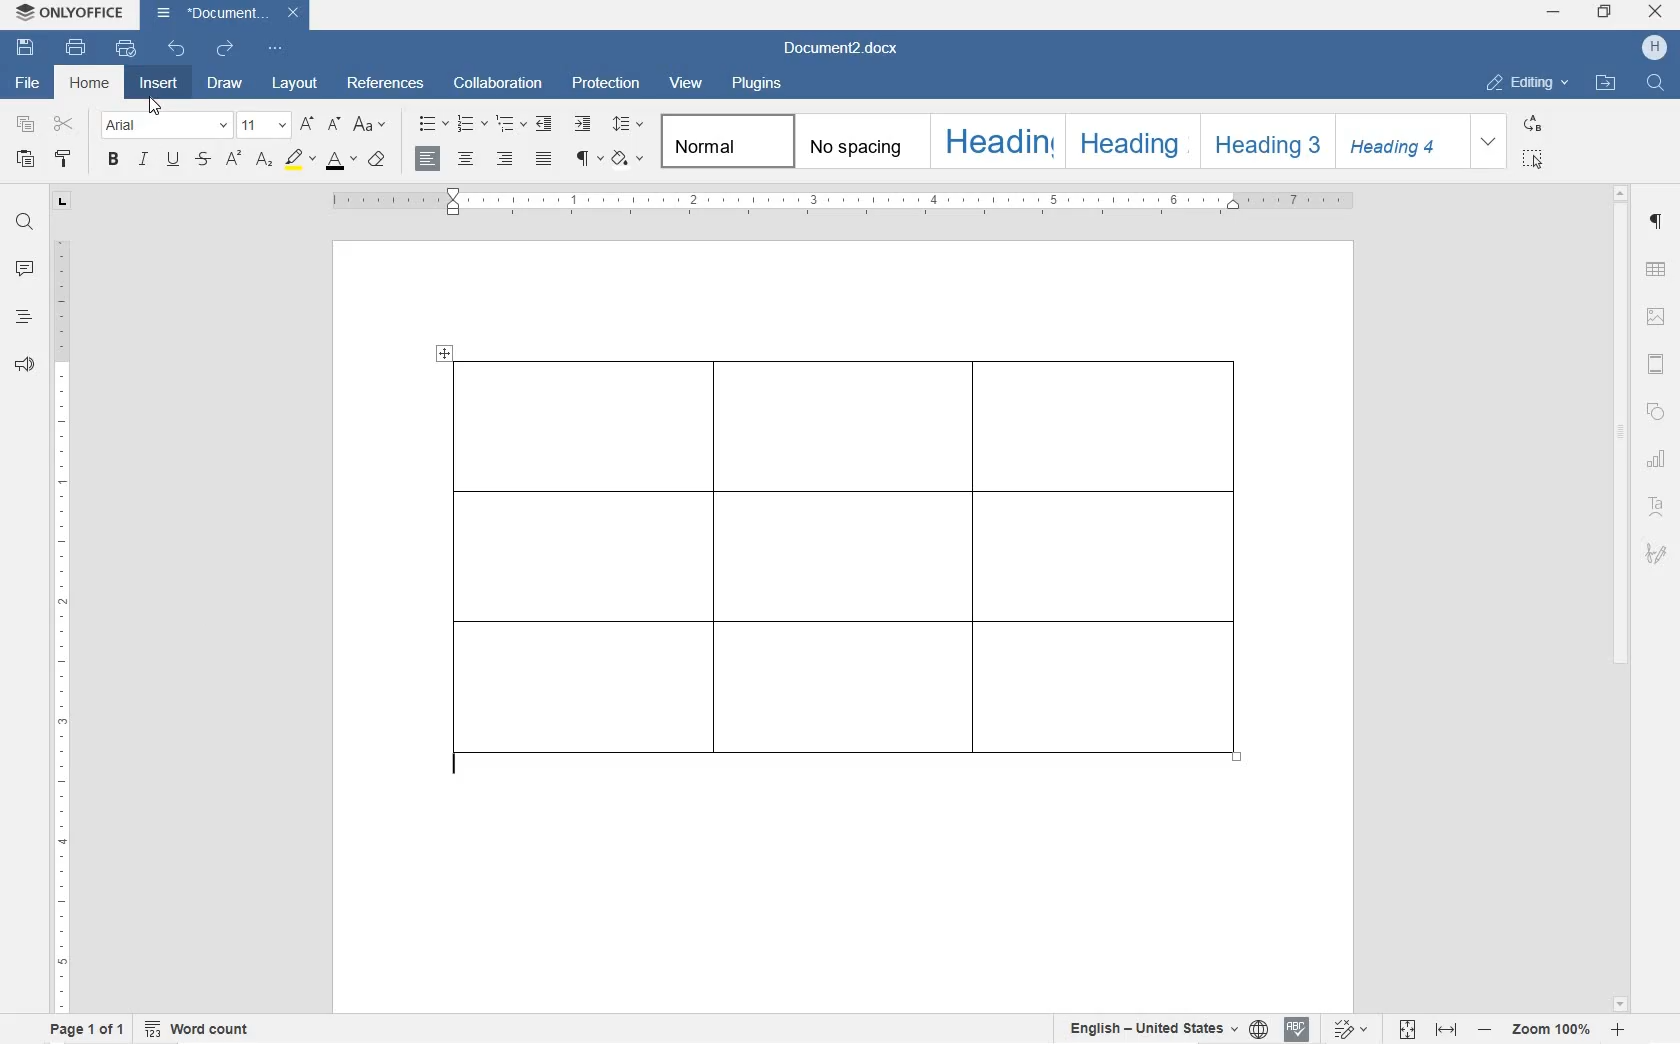 Image resolution: width=1680 pixels, height=1044 pixels. I want to click on page 1 of 1, so click(84, 1029).